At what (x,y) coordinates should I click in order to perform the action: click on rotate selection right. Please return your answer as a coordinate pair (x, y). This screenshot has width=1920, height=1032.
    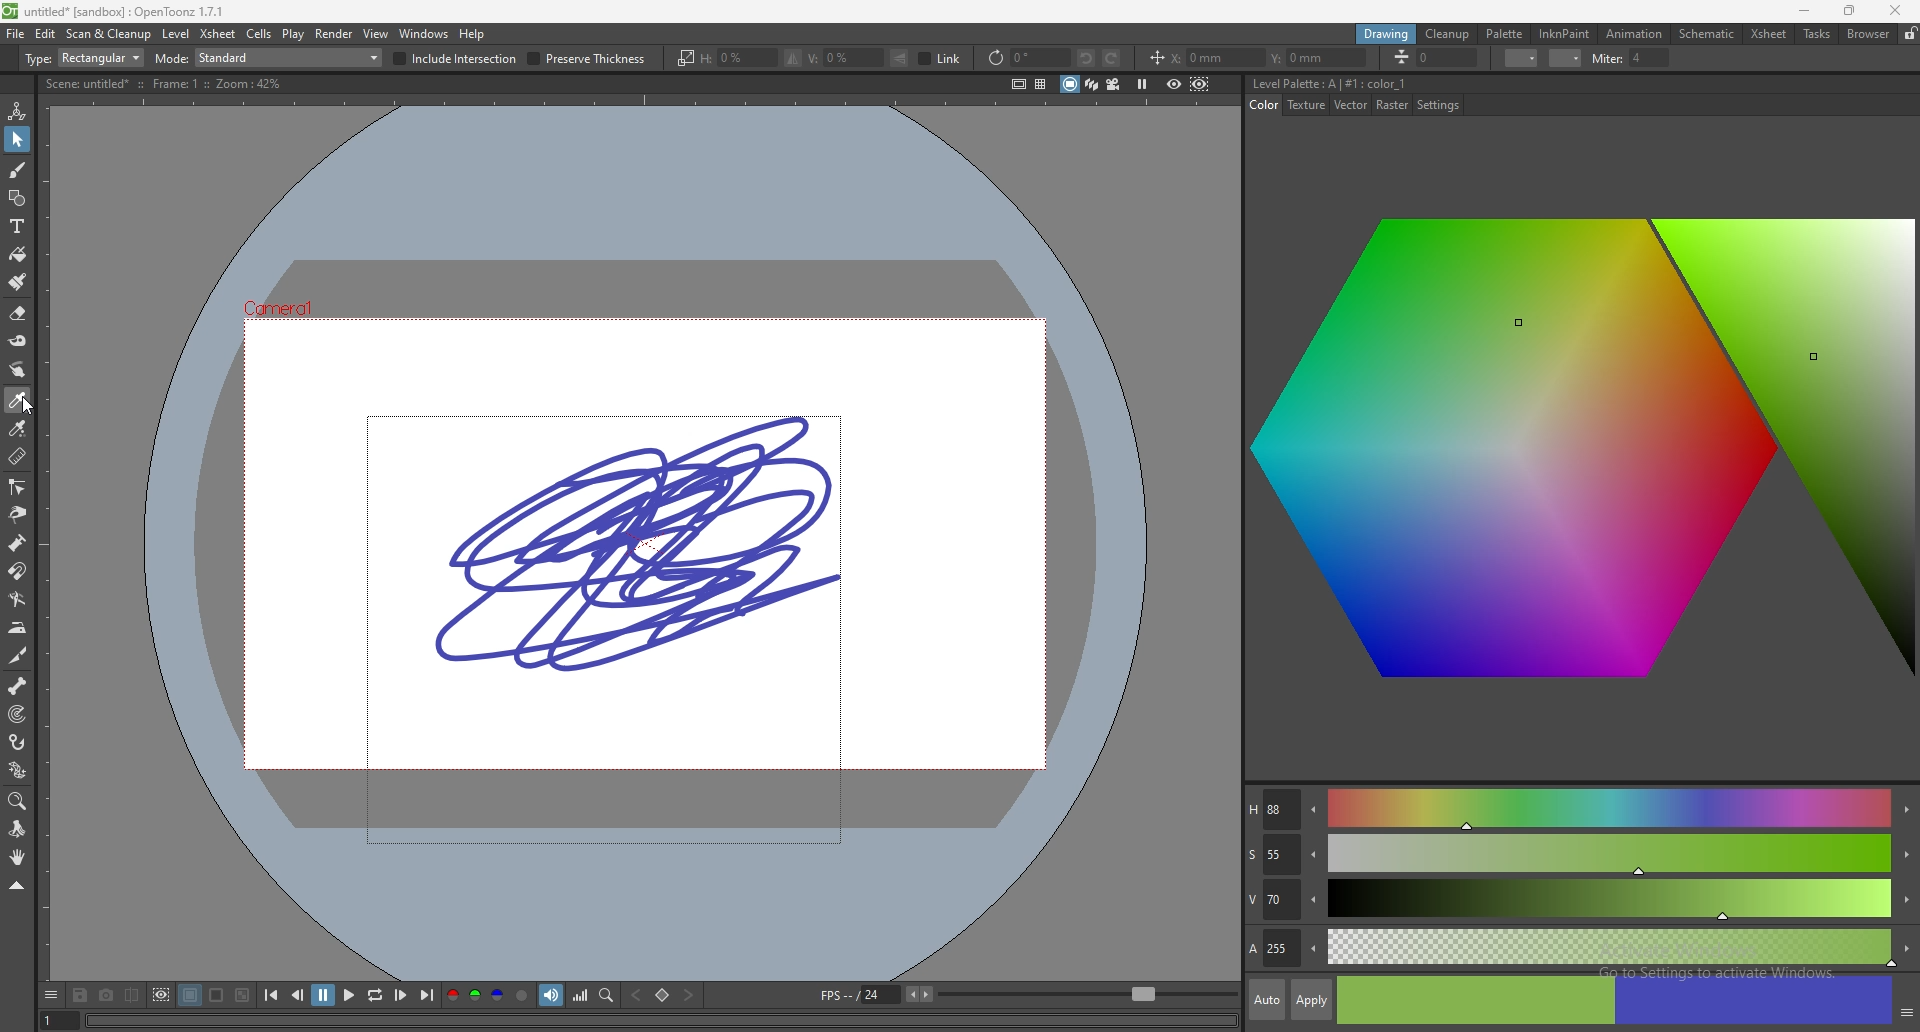
    Looking at the image, I should click on (1112, 59).